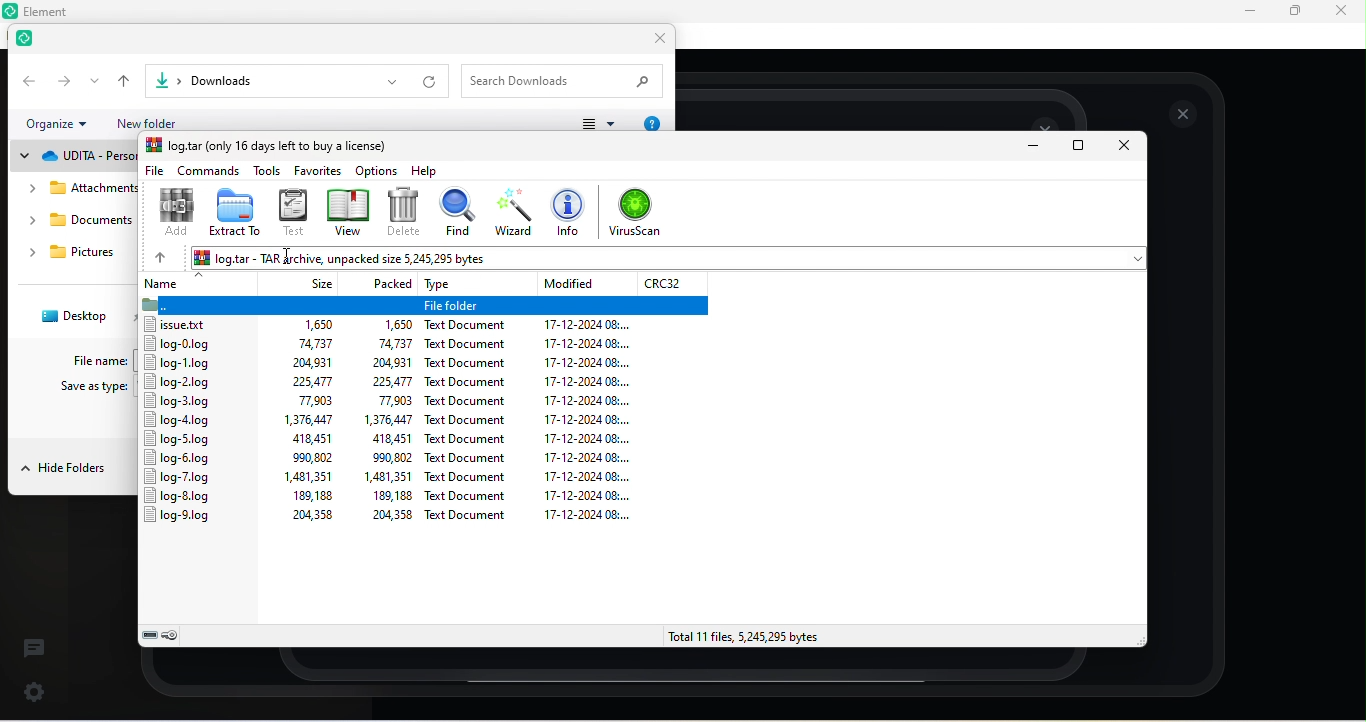 The image size is (1366, 722). Describe the element at coordinates (745, 633) in the screenshot. I see `total 11 files, 5,245,295 bytes` at that location.